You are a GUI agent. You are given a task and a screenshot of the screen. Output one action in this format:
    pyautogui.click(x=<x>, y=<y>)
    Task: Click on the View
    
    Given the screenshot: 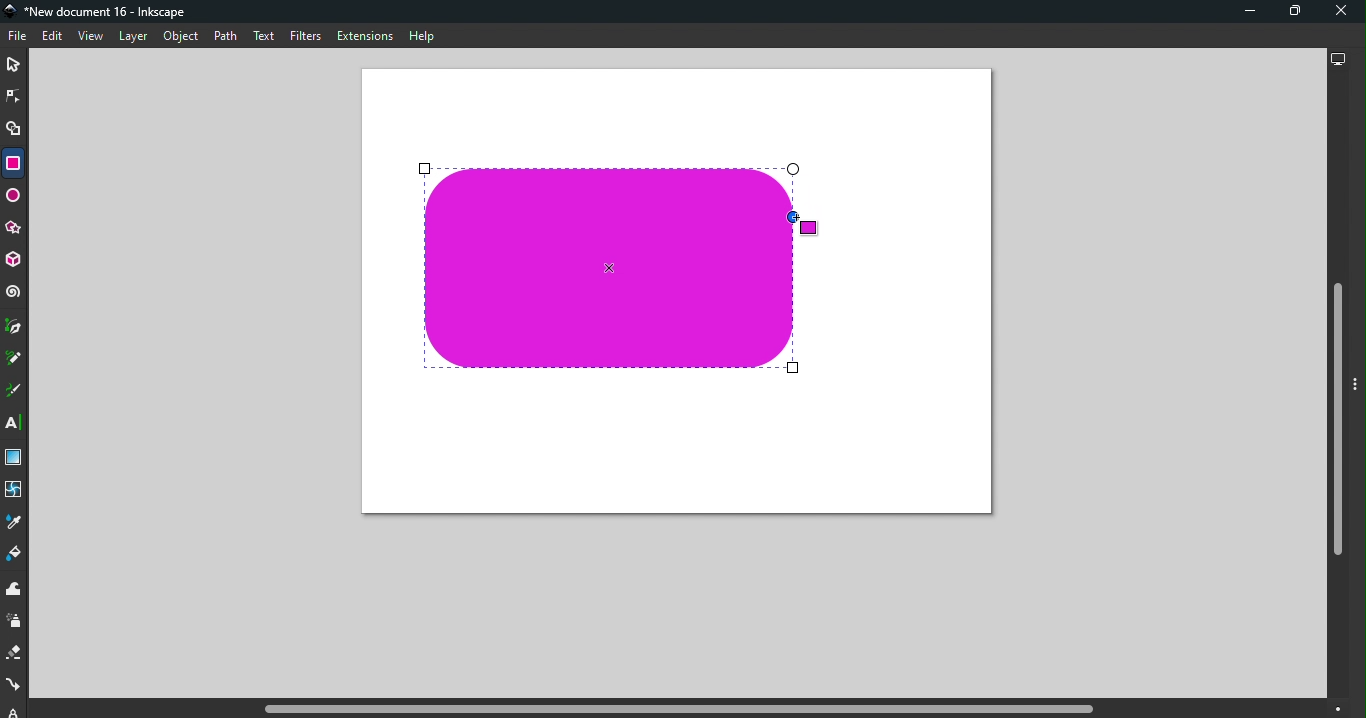 What is the action you would take?
    pyautogui.click(x=89, y=36)
    